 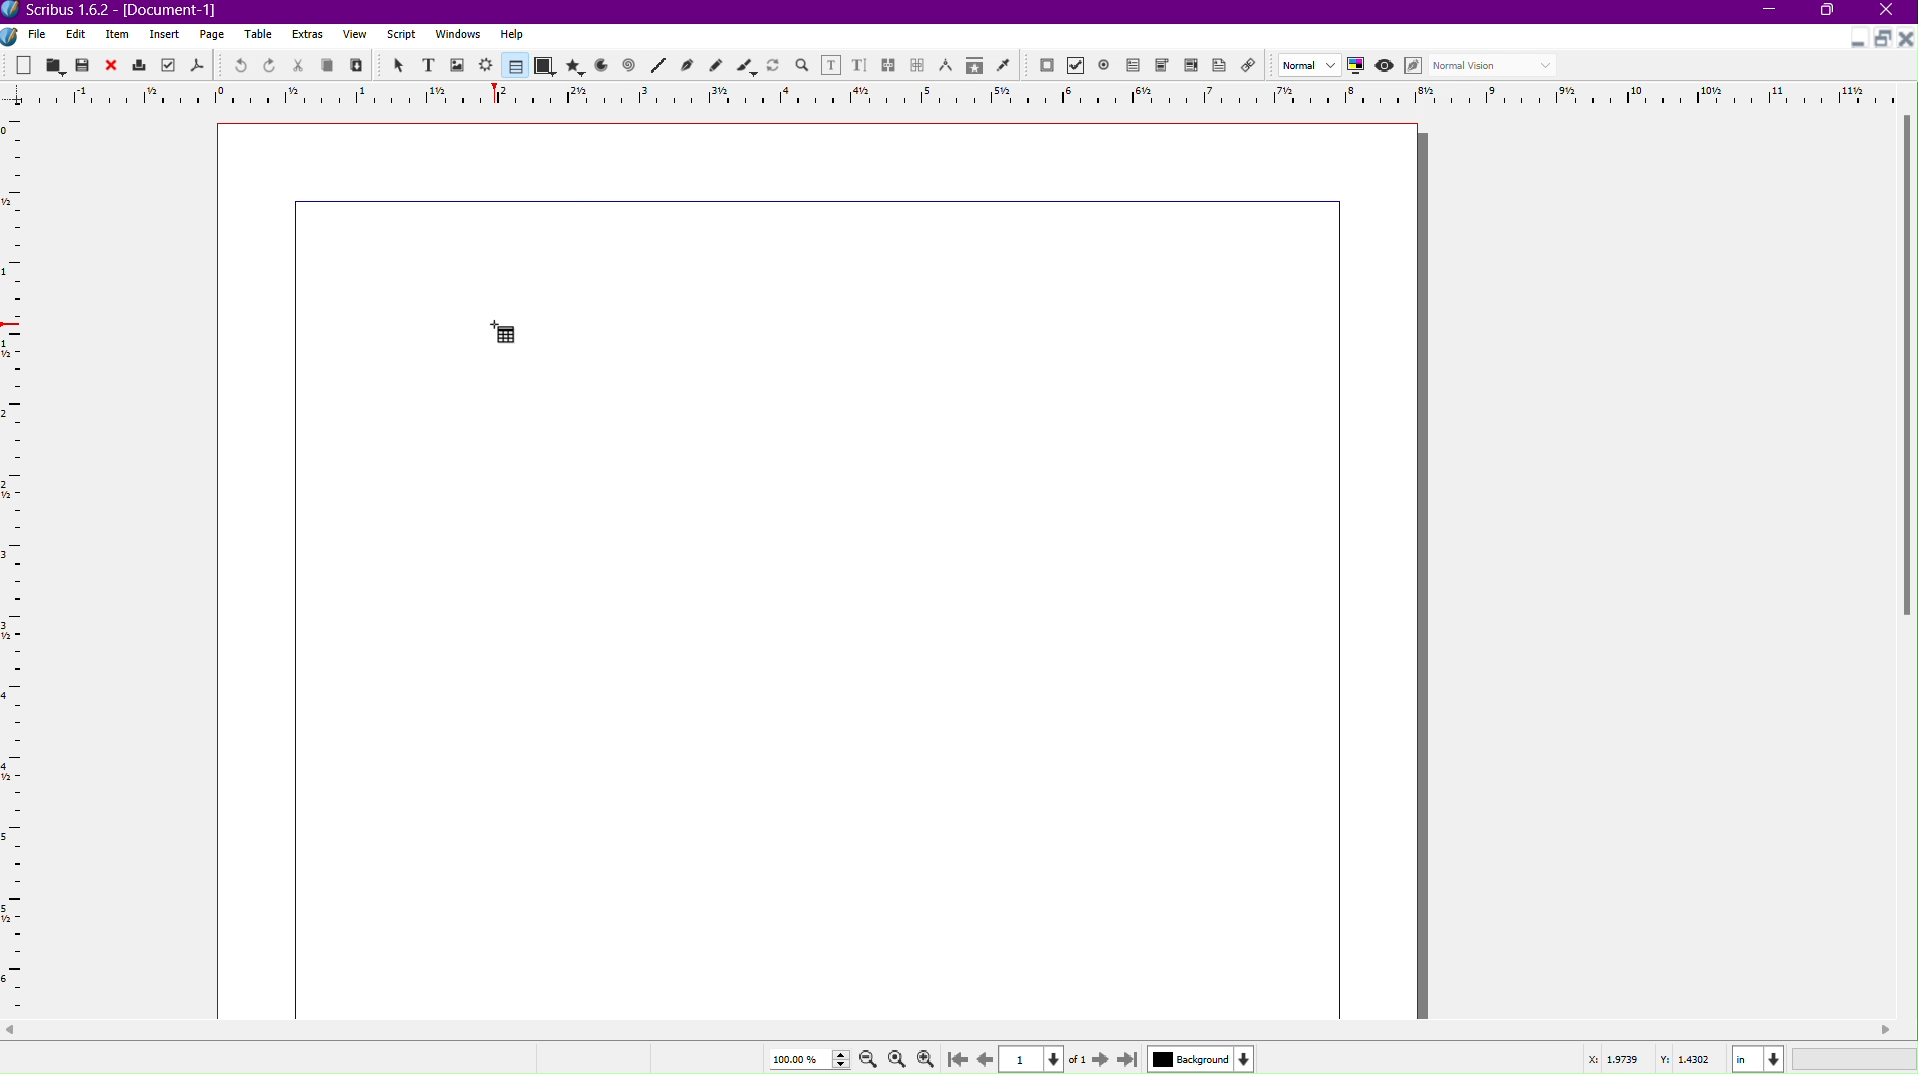 I want to click on Paste, so click(x=358, y=66).